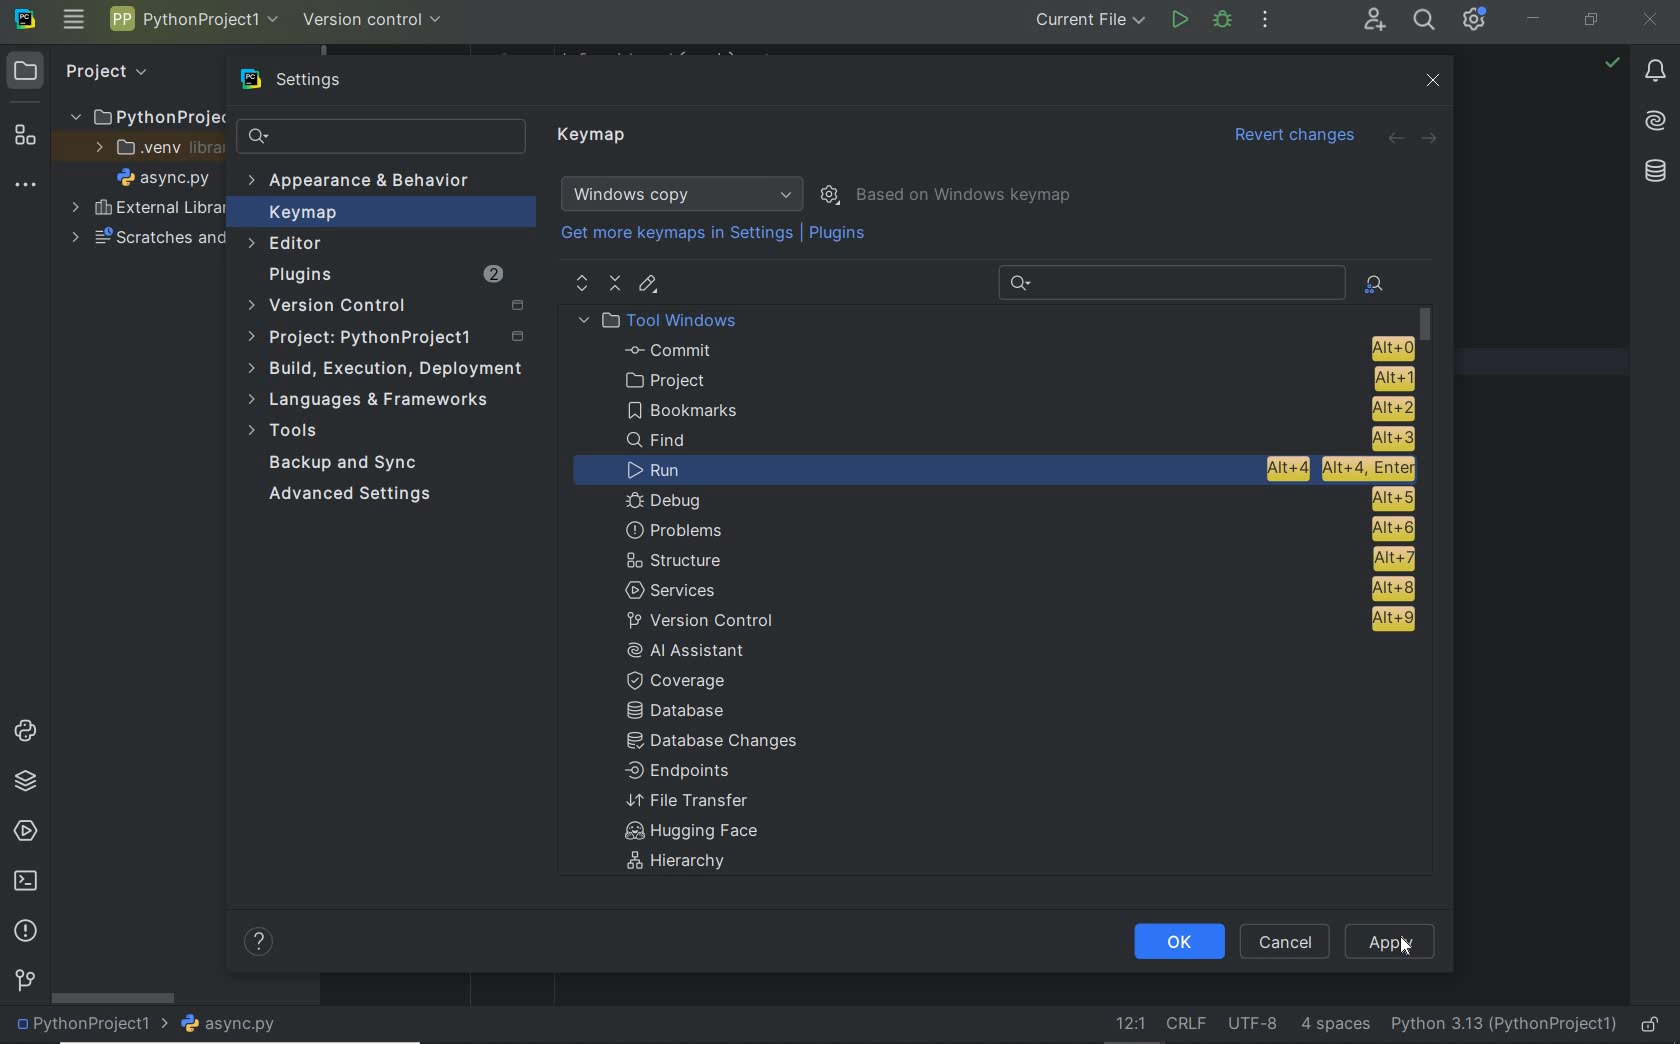  Describe the element at coordinates (1425, 20) in the screenshot. I see `search everywhere` at that location.